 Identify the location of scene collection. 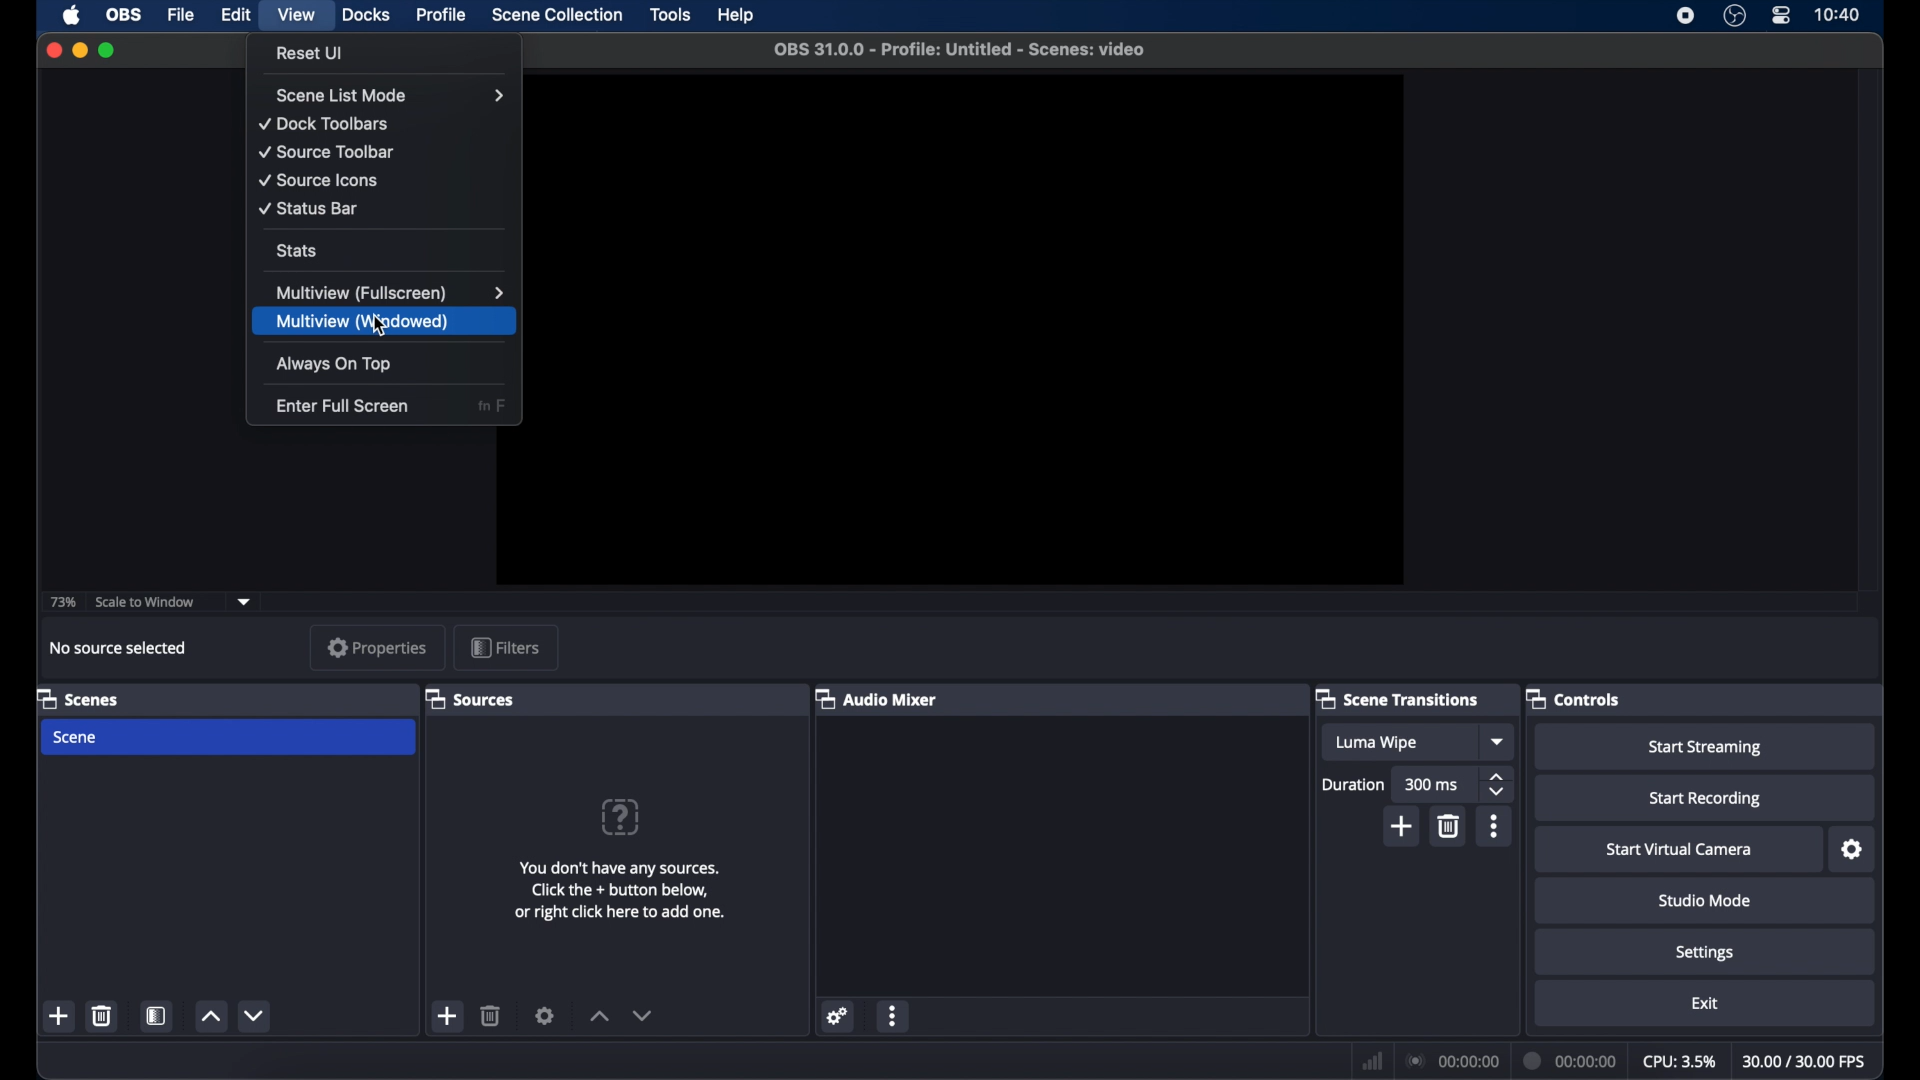
(556, 15).